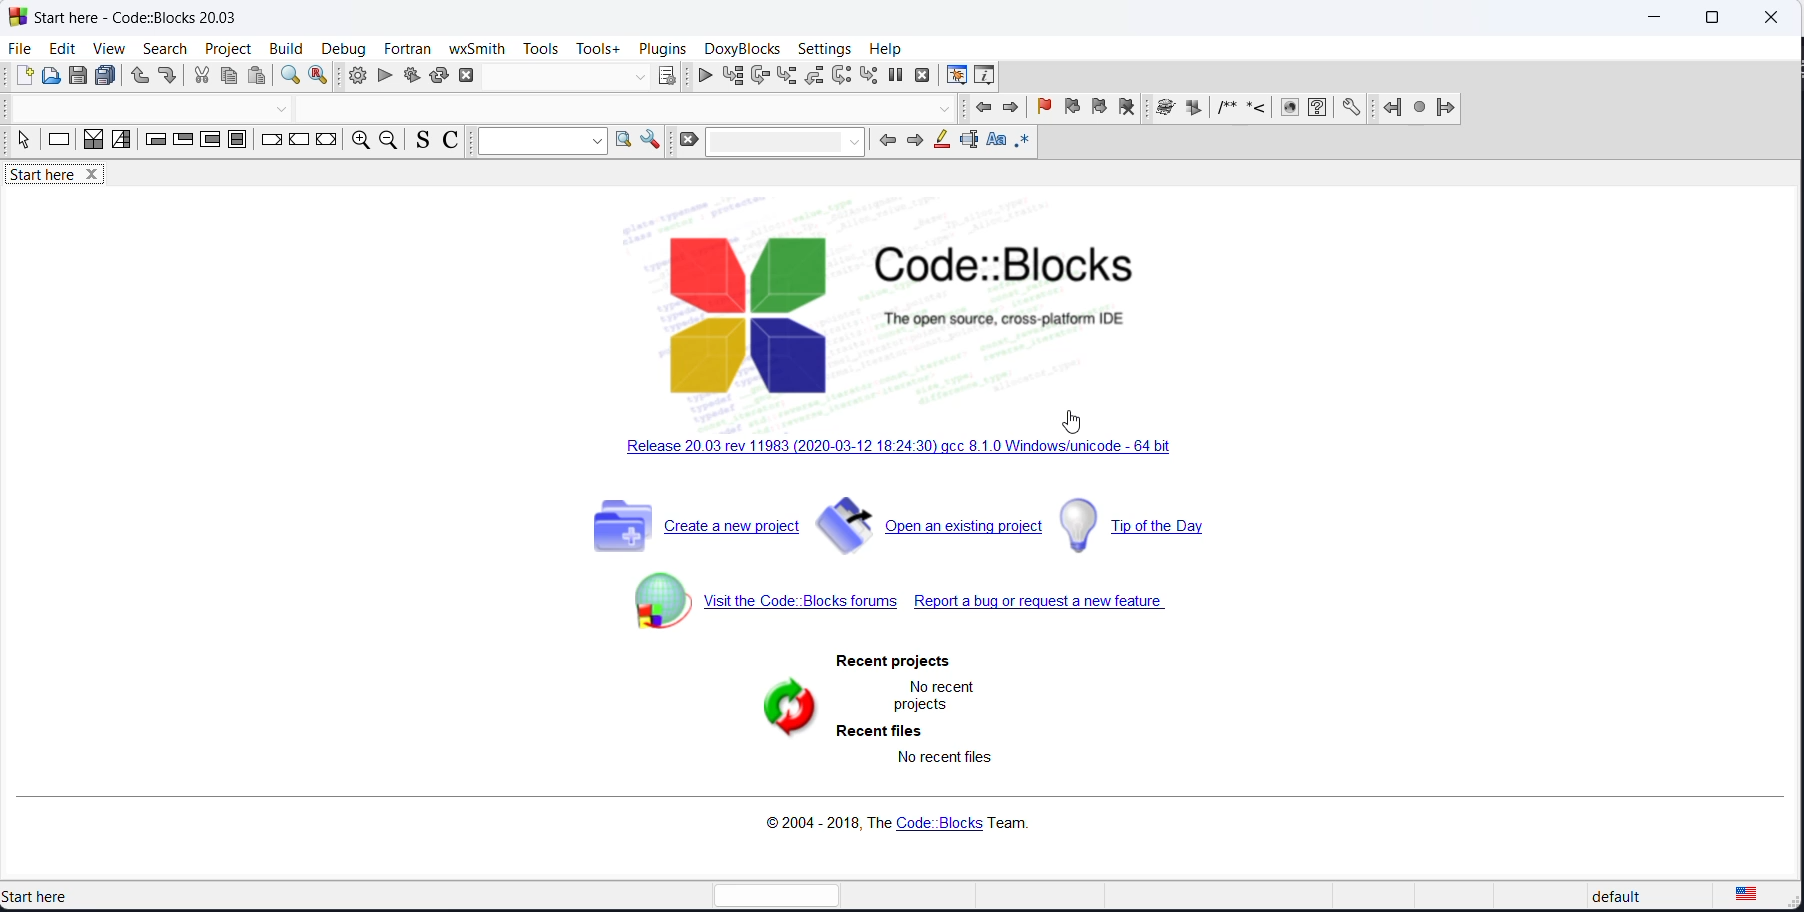  I want to click on jump next, so click(1419, 108).